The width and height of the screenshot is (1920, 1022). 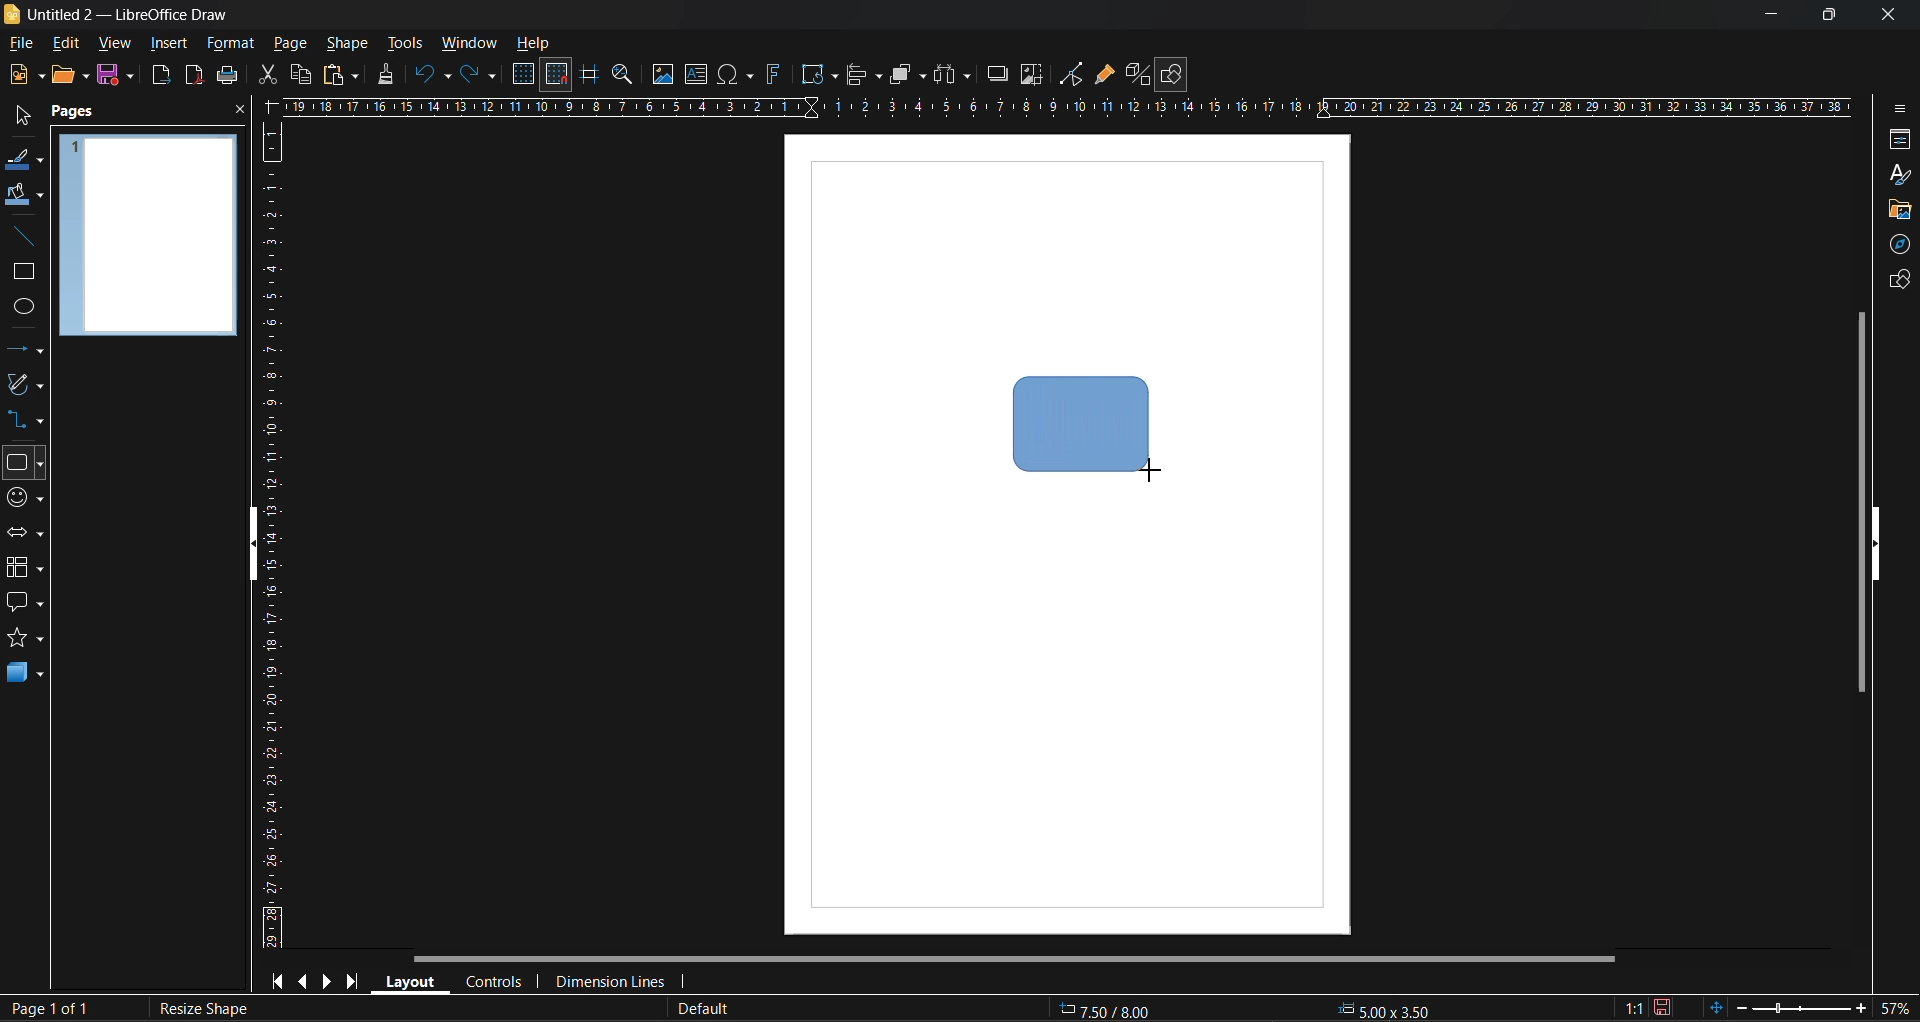 What do you see at coordinates (20, 273) in the screenshot?
I see `rectangle` at bounding box center [20, 273].